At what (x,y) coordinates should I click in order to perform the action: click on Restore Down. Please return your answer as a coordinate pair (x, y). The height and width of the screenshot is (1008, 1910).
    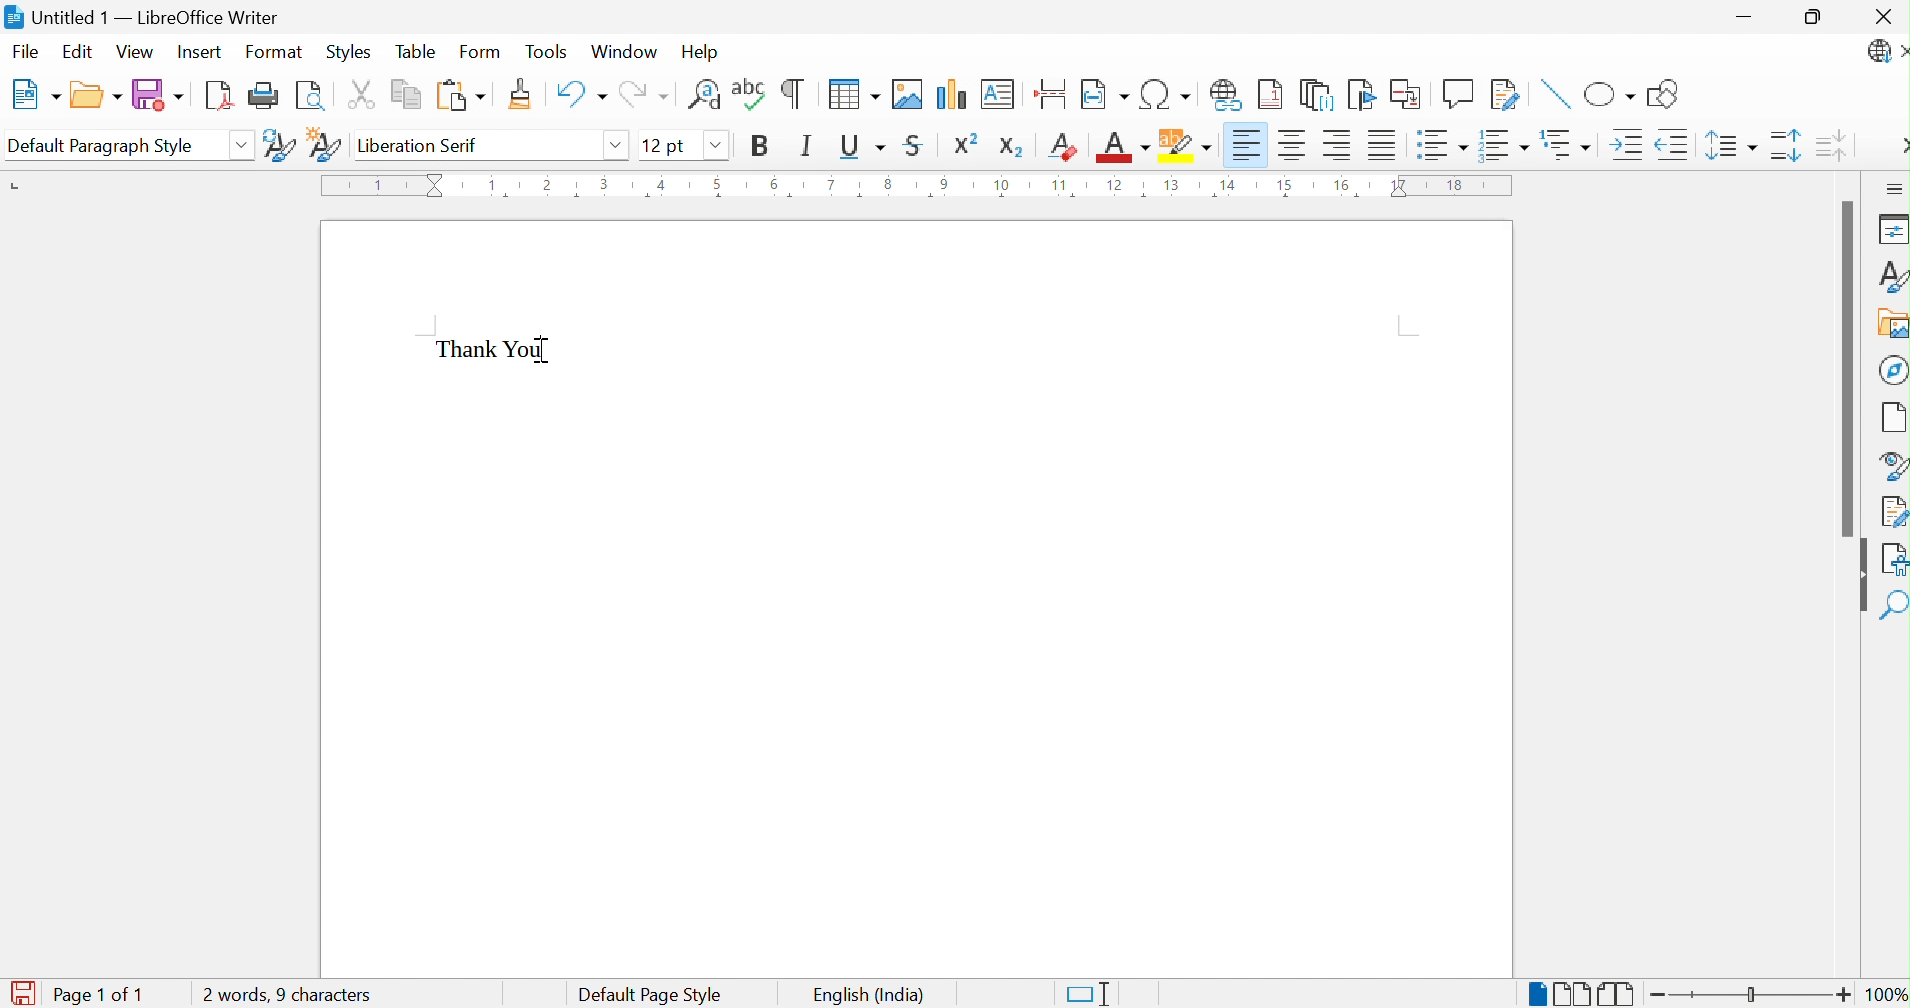
    Looking at the image, I should click on (1815, 17).